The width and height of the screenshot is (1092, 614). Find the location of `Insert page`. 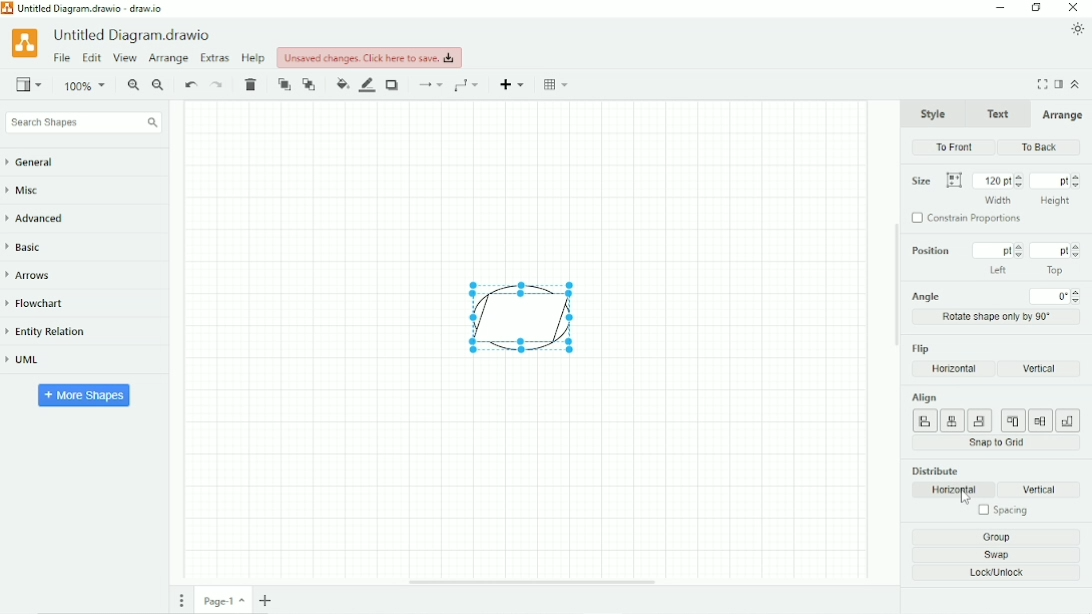

Insert page is located at coordinates (268, 600).